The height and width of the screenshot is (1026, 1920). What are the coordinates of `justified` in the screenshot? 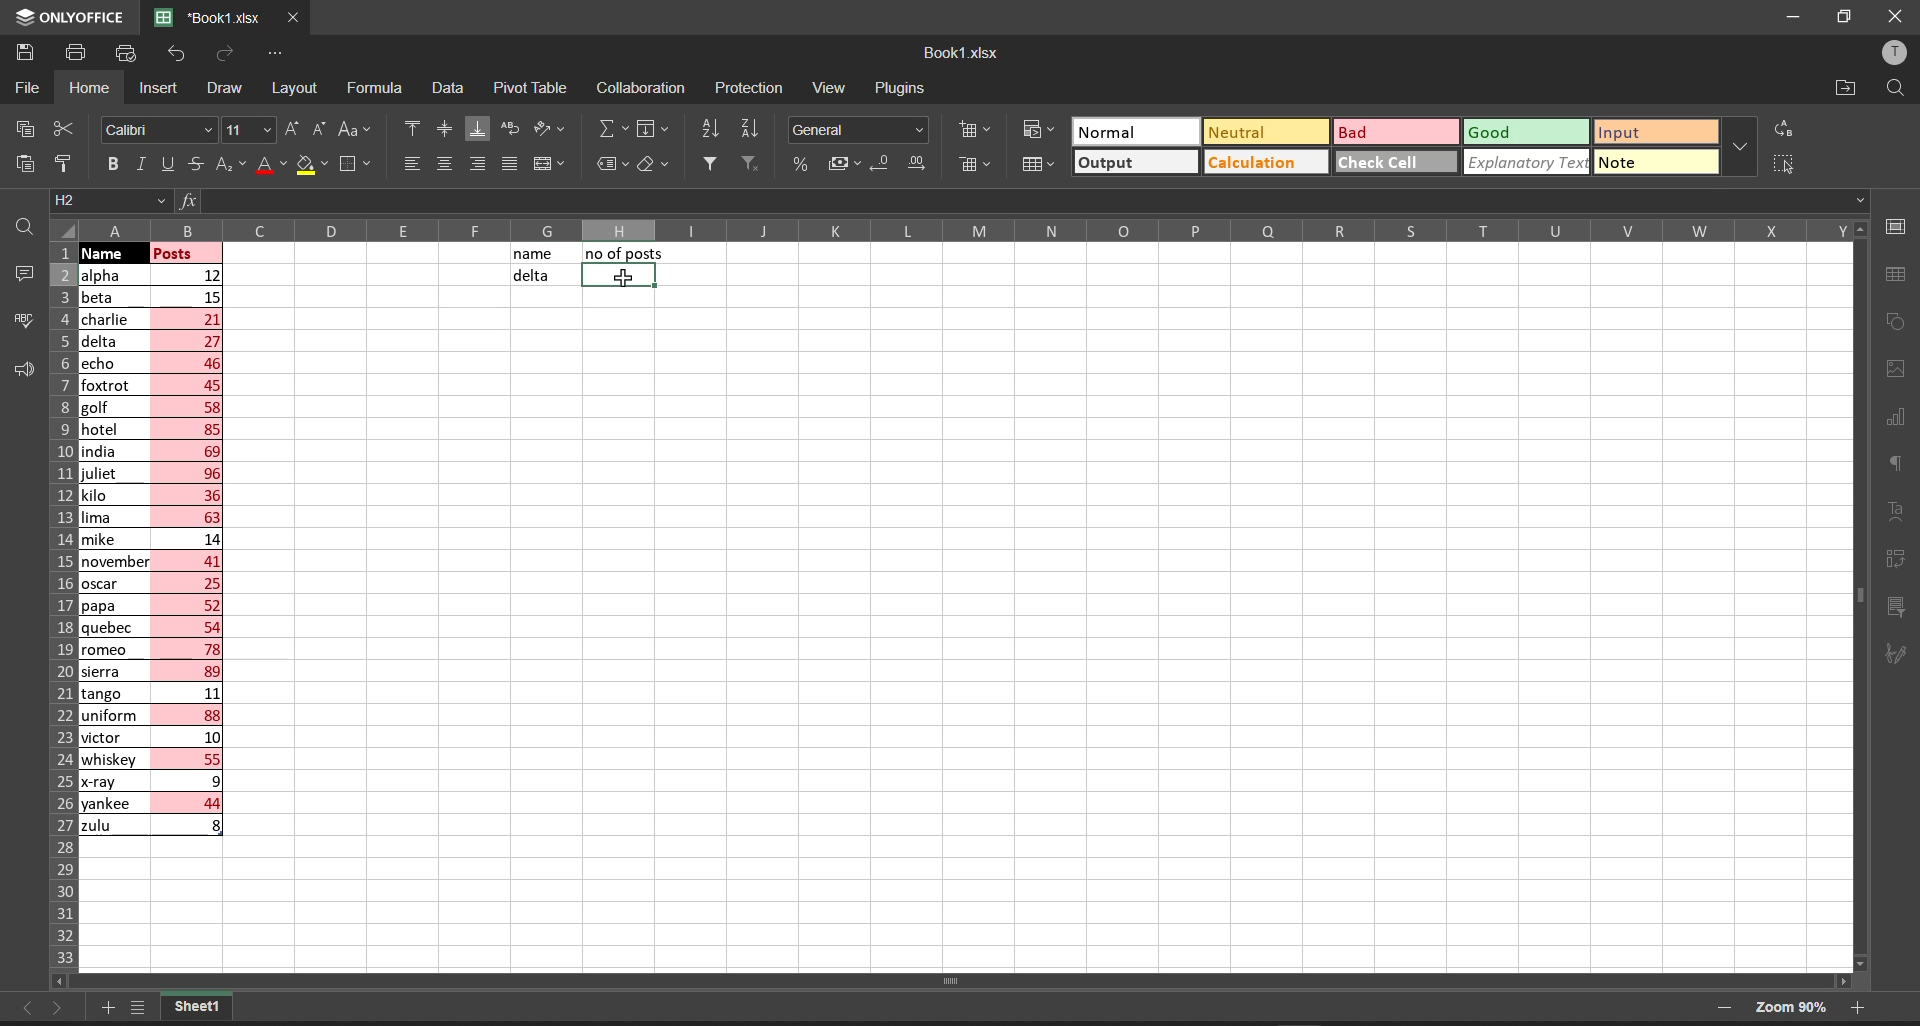 It's located at (508, 164).